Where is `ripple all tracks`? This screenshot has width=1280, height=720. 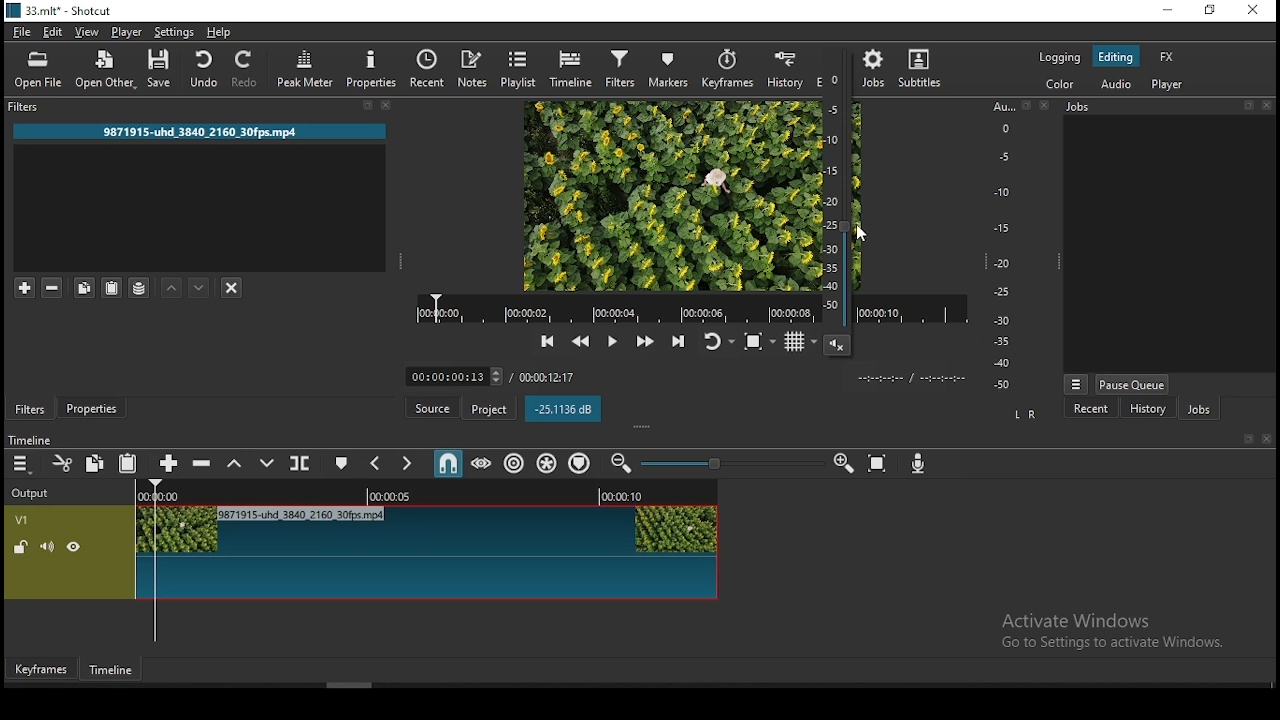
ripple all tracks is located at coordinates (546, 463).